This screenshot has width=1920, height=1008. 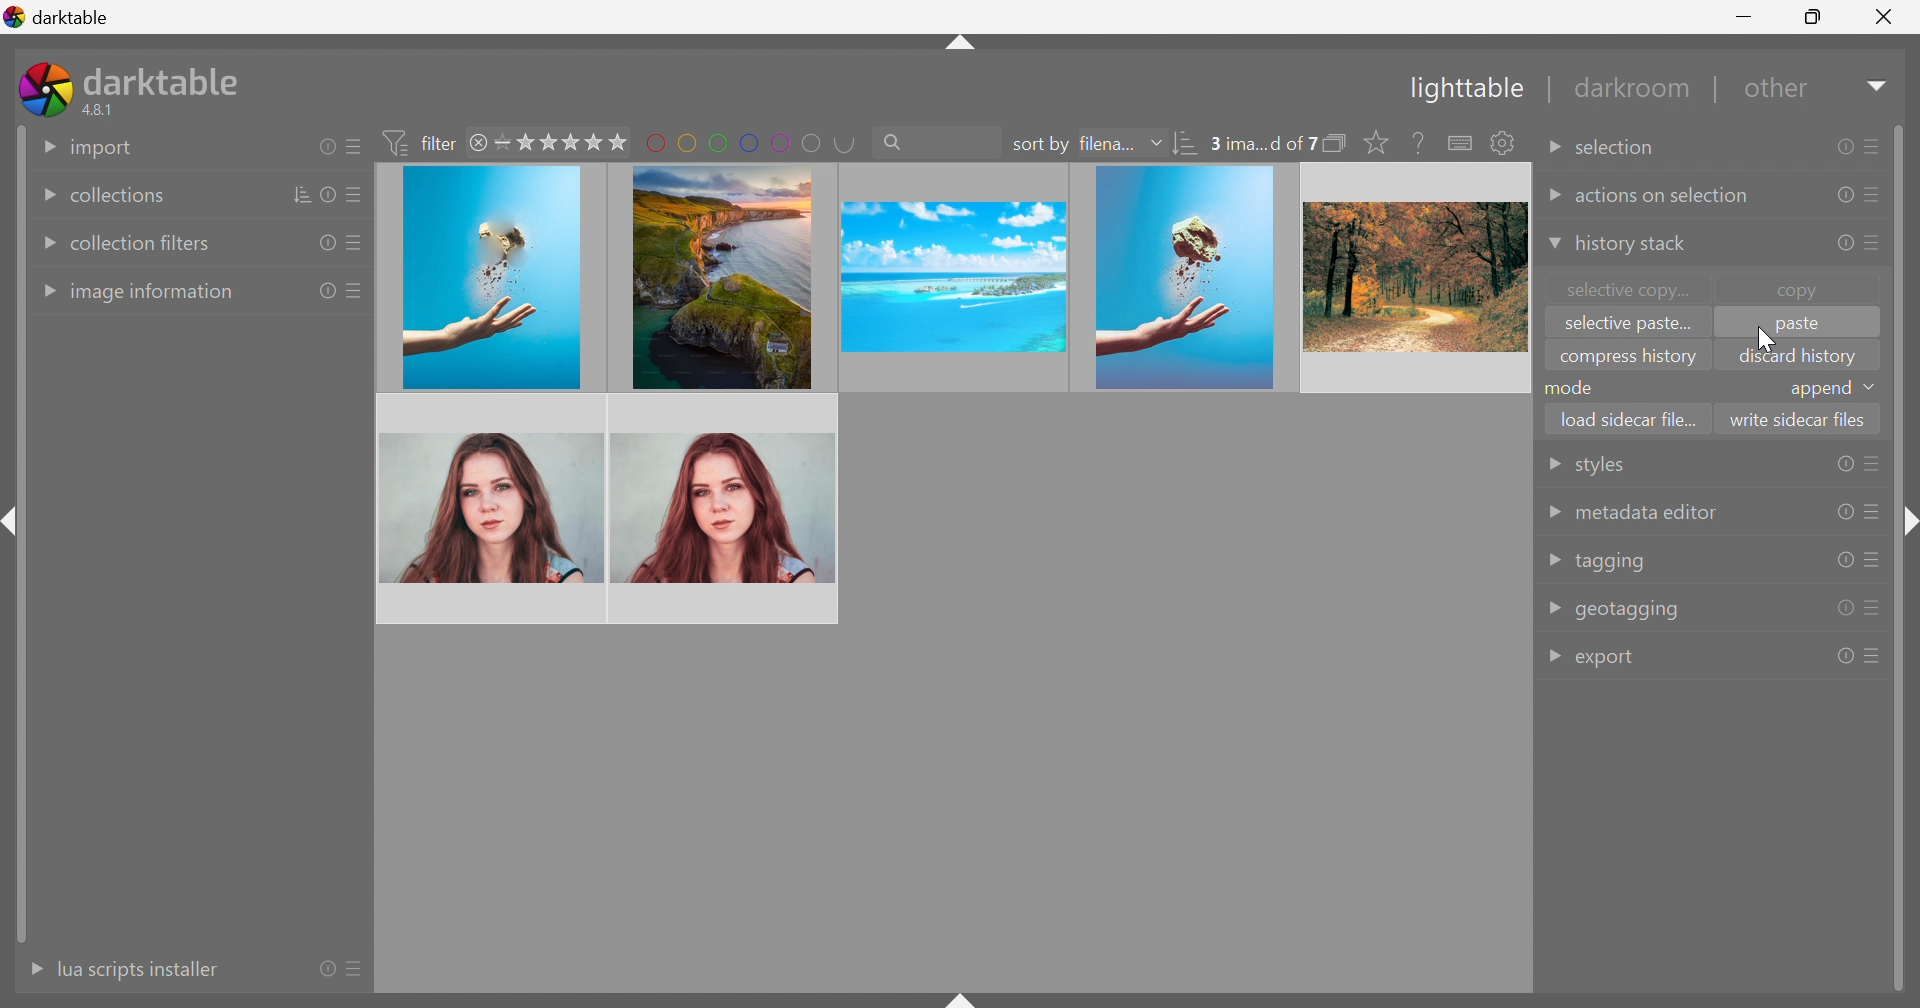 What do you see at coordinates (1552, 512) in the screenshot?
I see `Drop Down` at bounding box center [1552, 512].